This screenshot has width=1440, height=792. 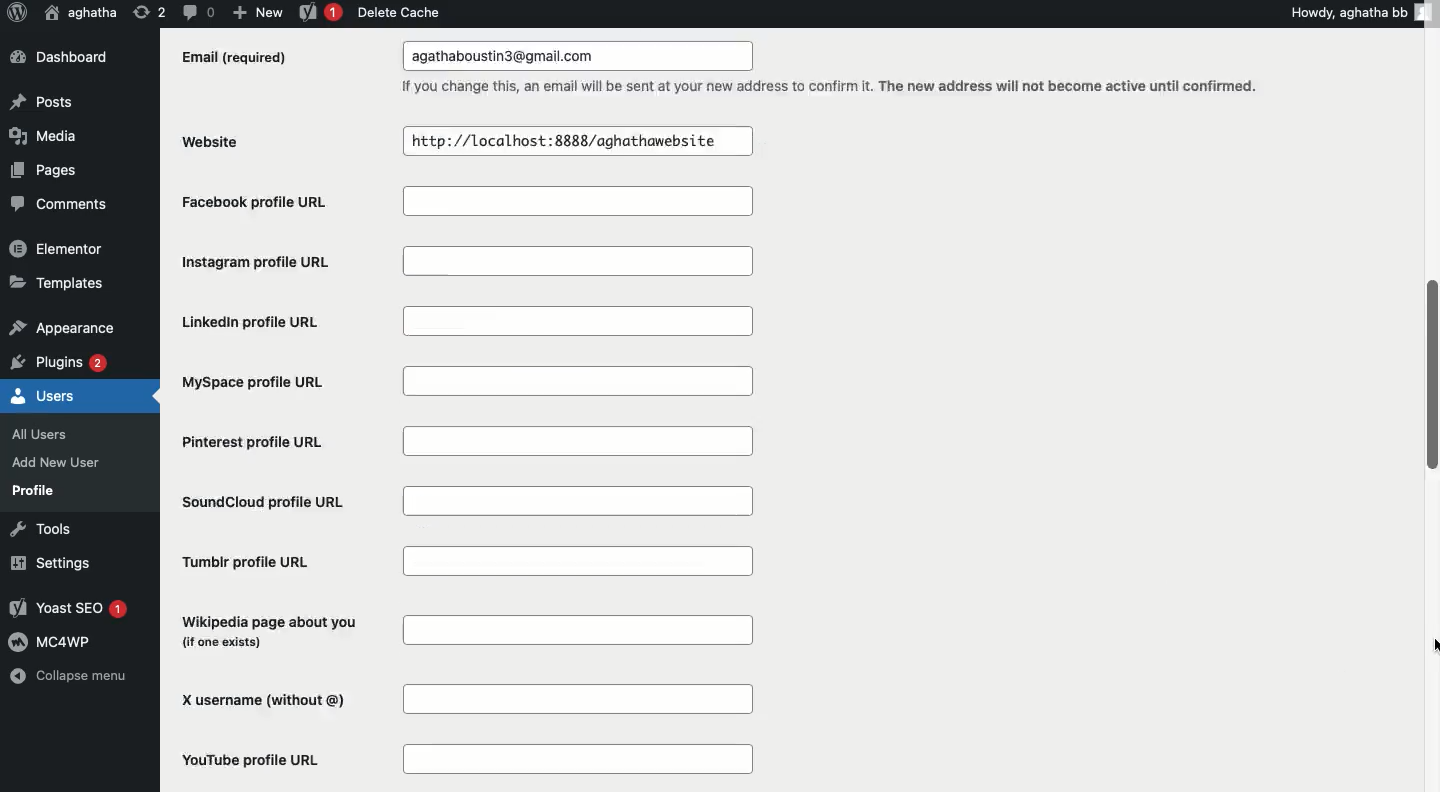 What do you see at coordinates (43, 104) in the screenshot?
I see `Posts` at bounding box center [43, 104].